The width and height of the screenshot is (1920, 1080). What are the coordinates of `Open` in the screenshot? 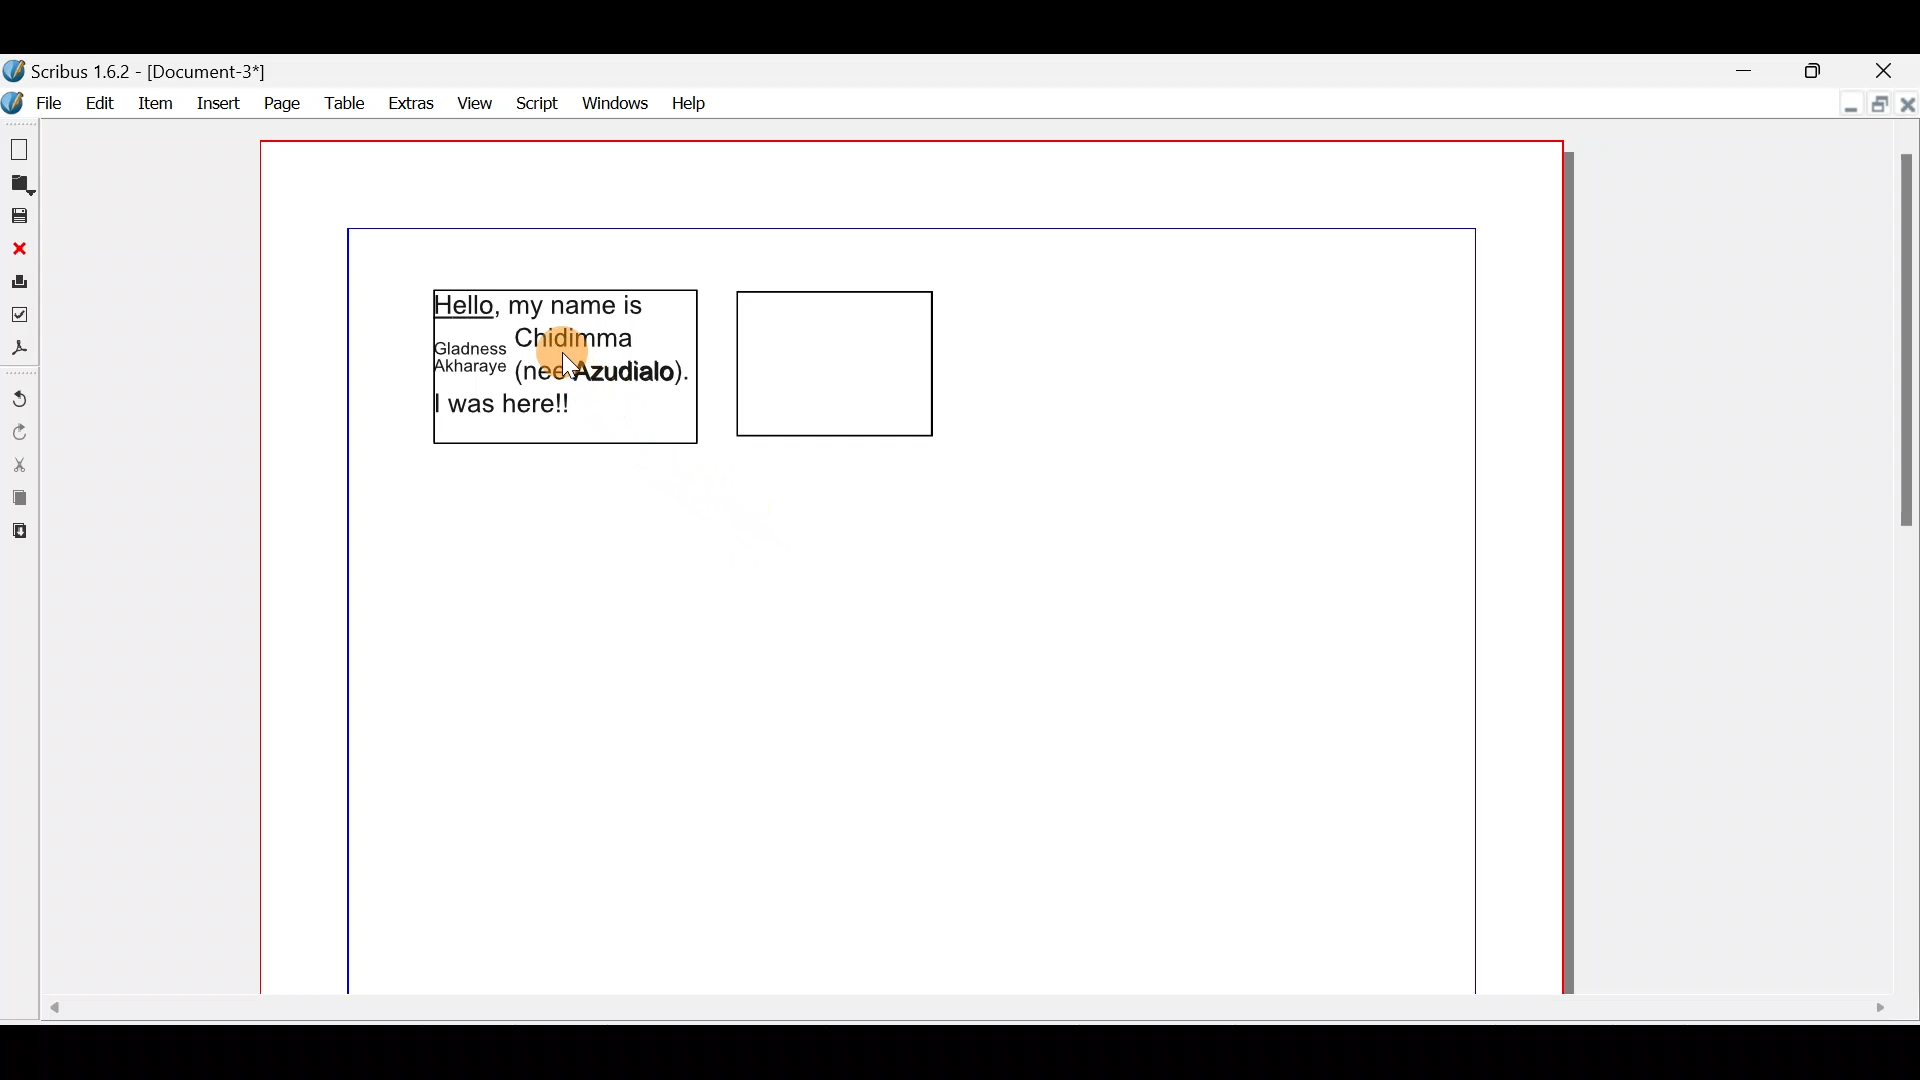 It's located at (20, 185).